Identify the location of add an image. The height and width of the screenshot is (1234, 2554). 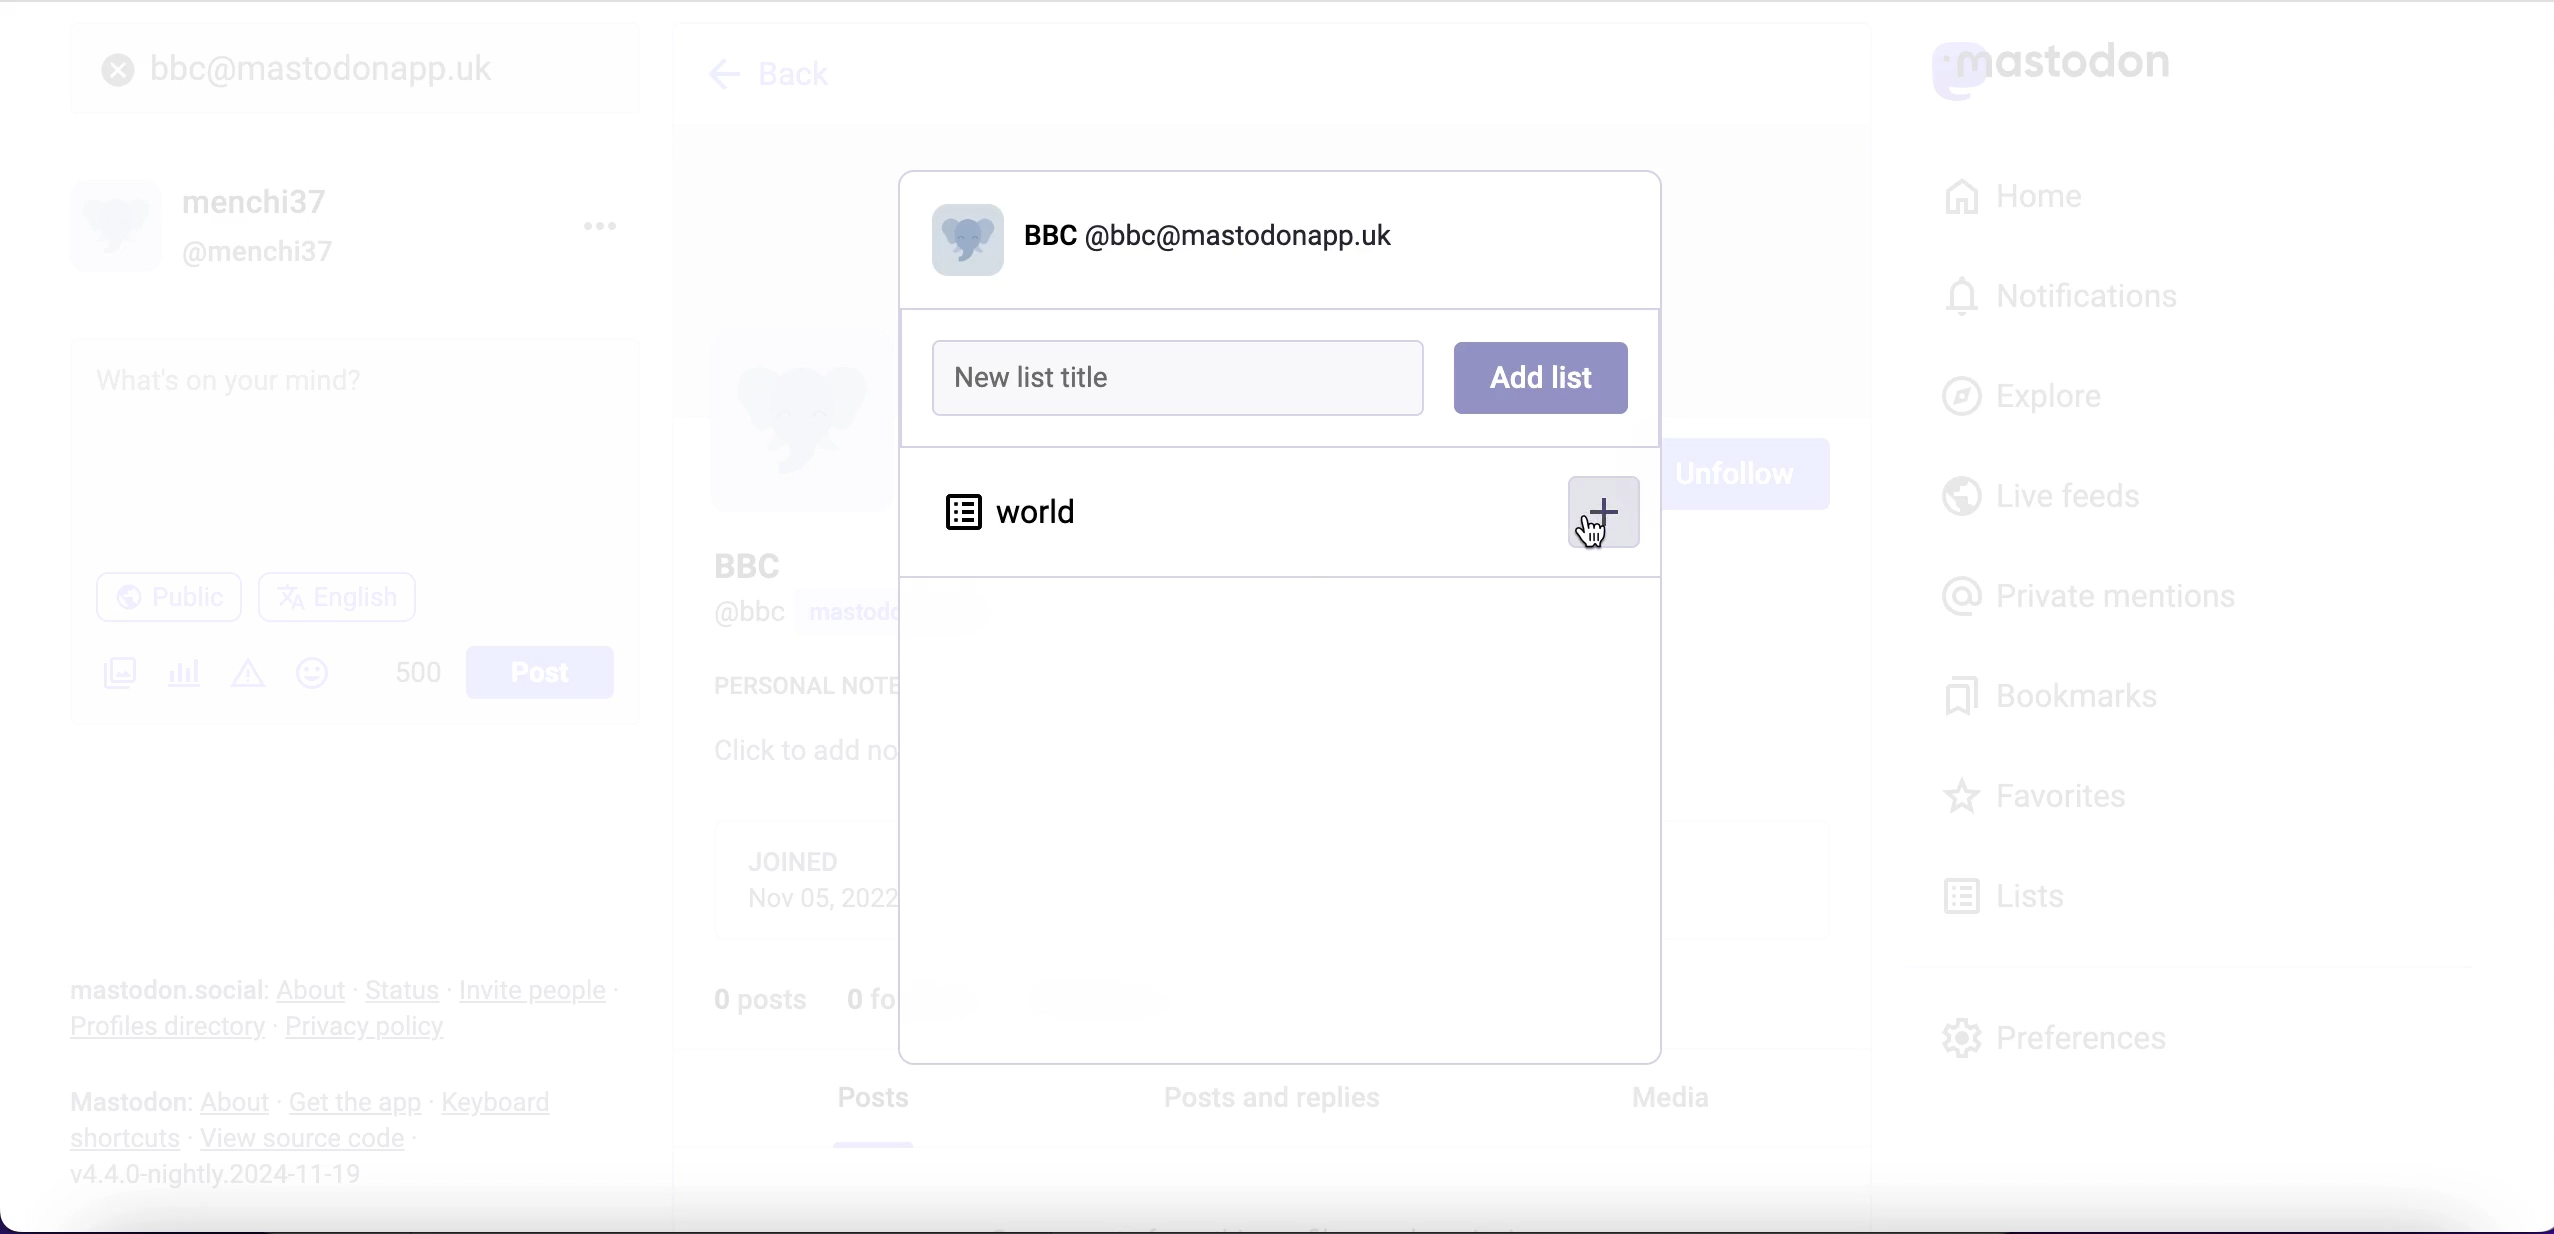
(117, 673).